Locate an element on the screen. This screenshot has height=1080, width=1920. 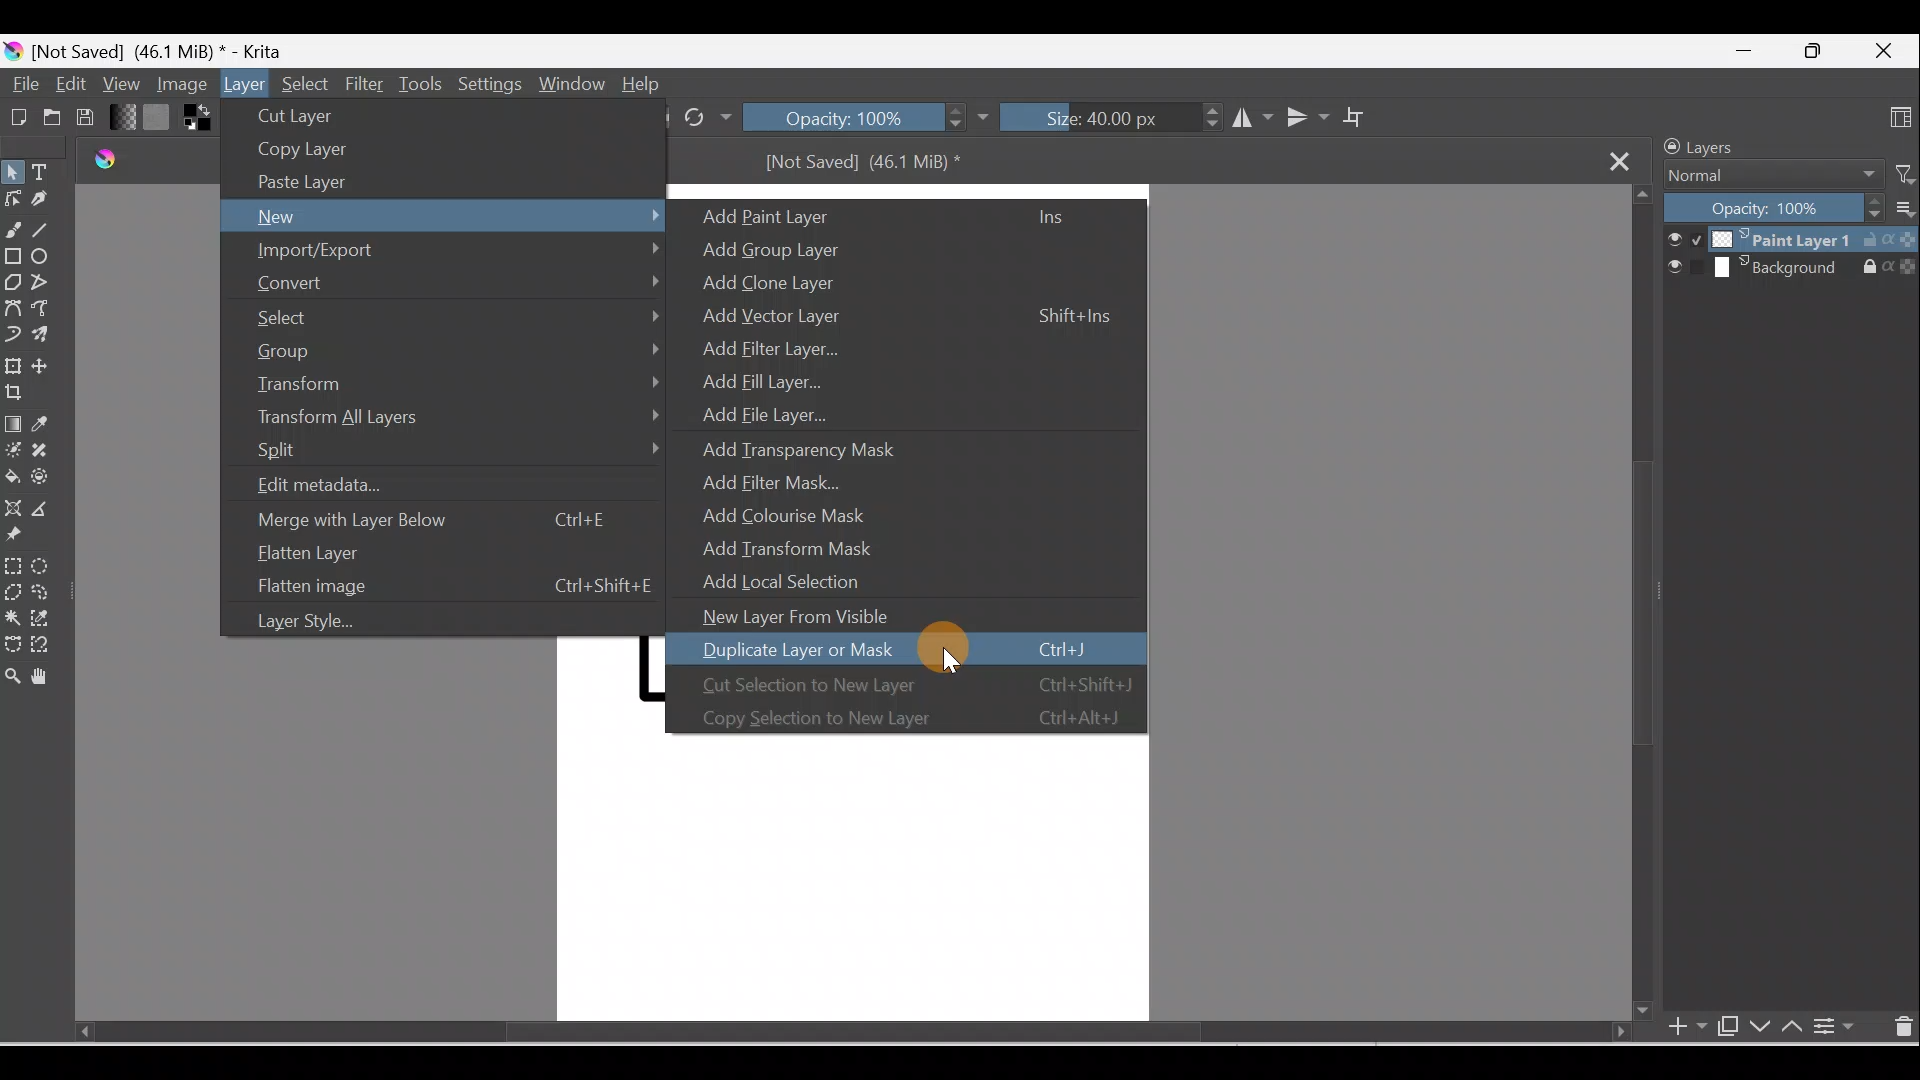
Window is located at coordinates (571, 83).